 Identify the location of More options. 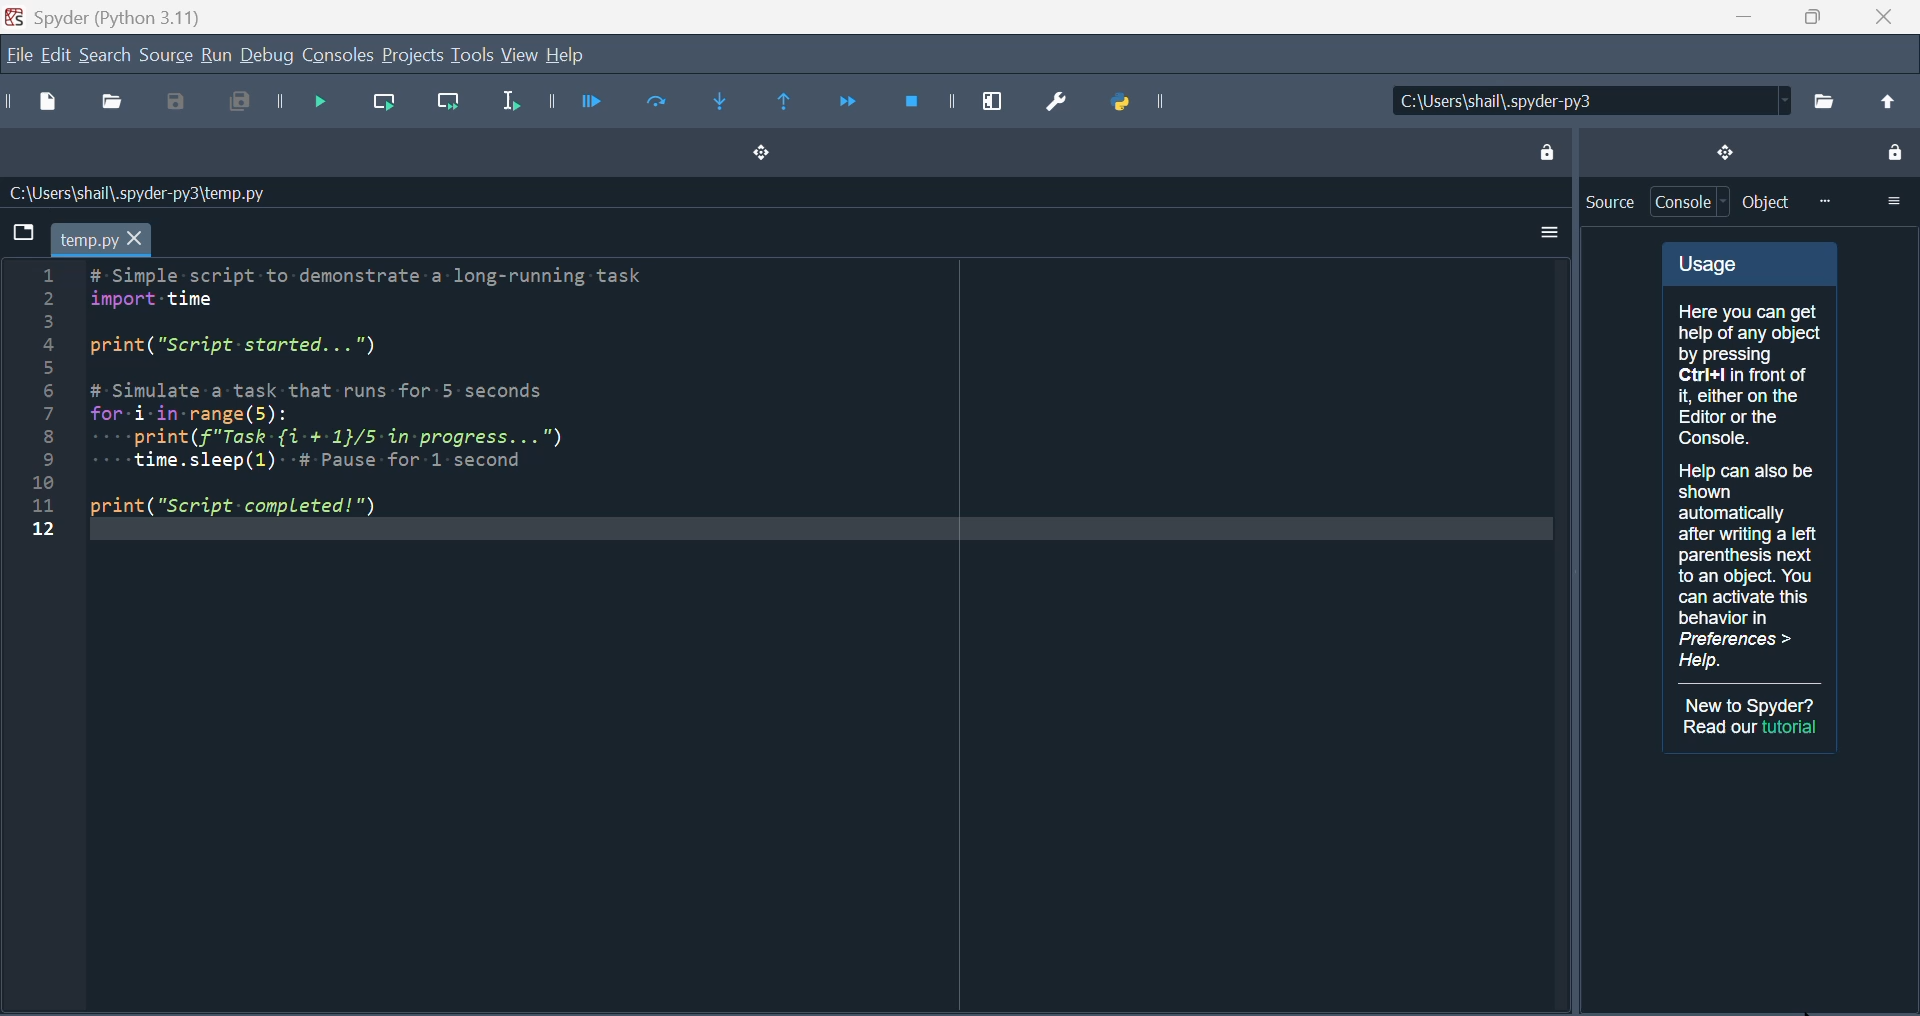
(1544, 233).